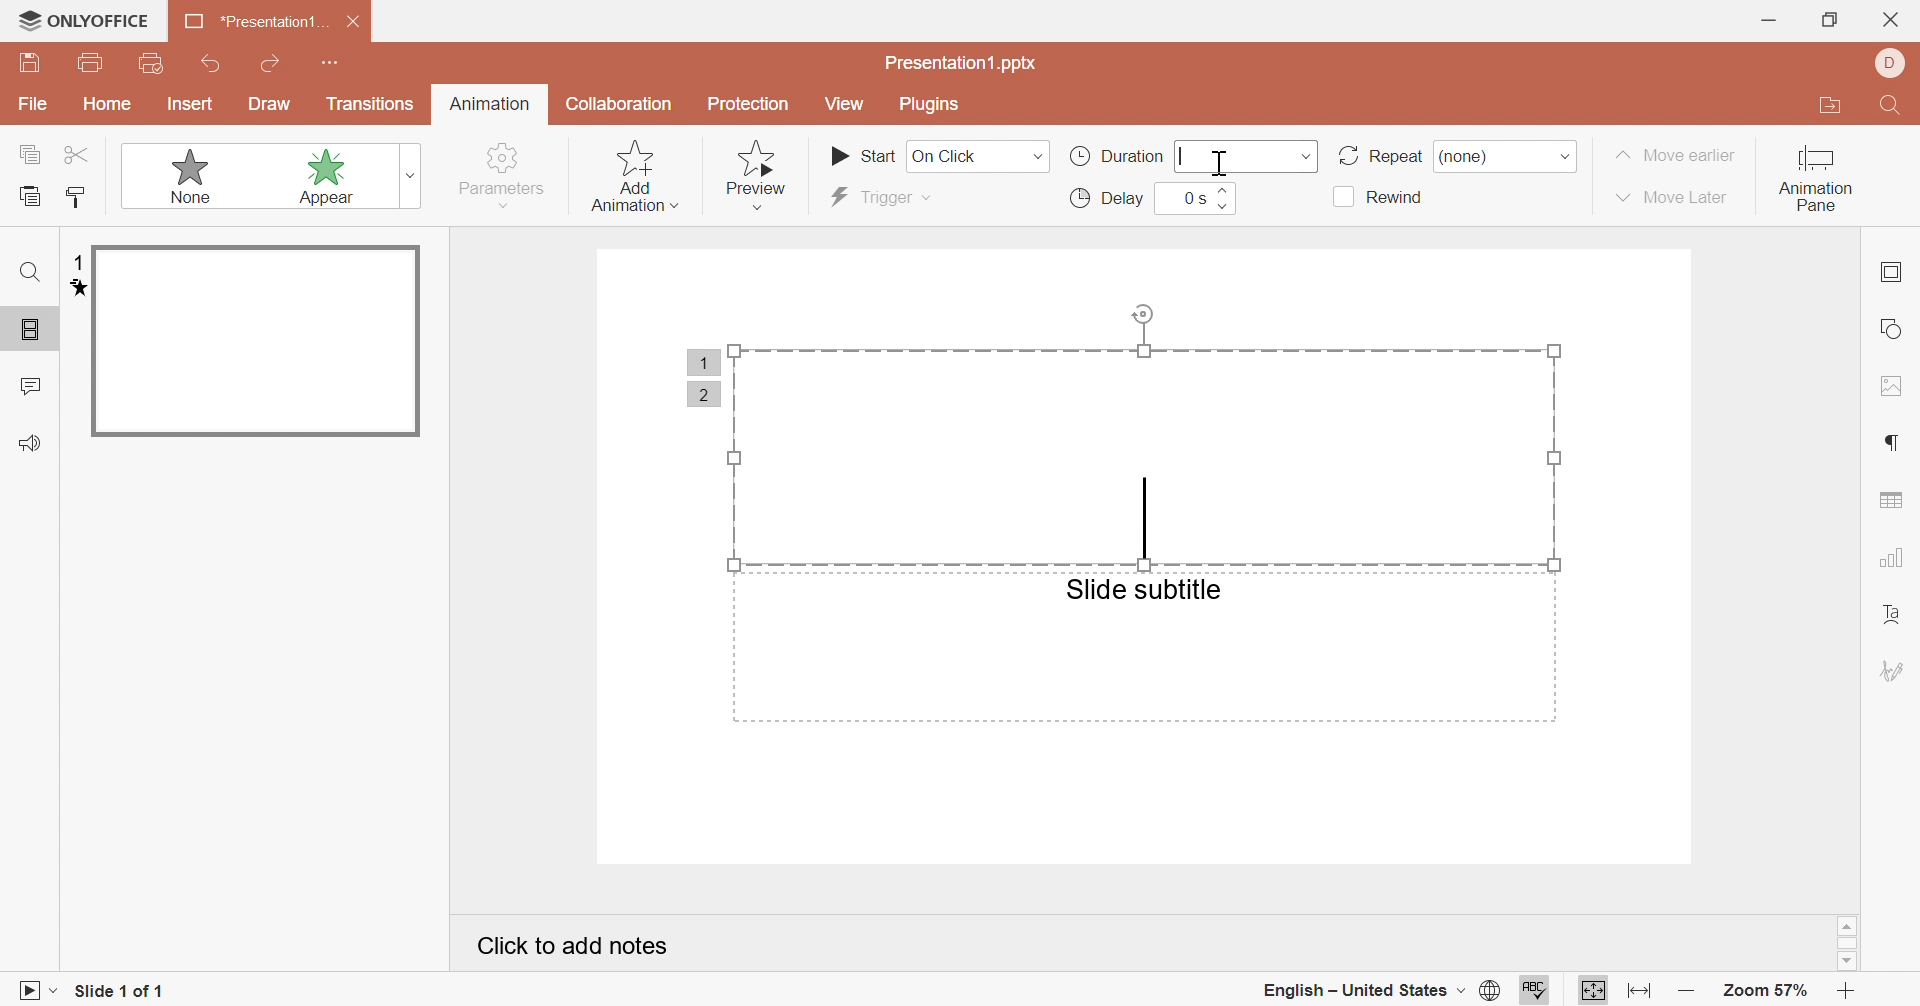 The image size is (1920, 1006). What do you see at coordinates (1892, 62) in the screenshot?
I see `dell` at bounding box center [1892, 62].